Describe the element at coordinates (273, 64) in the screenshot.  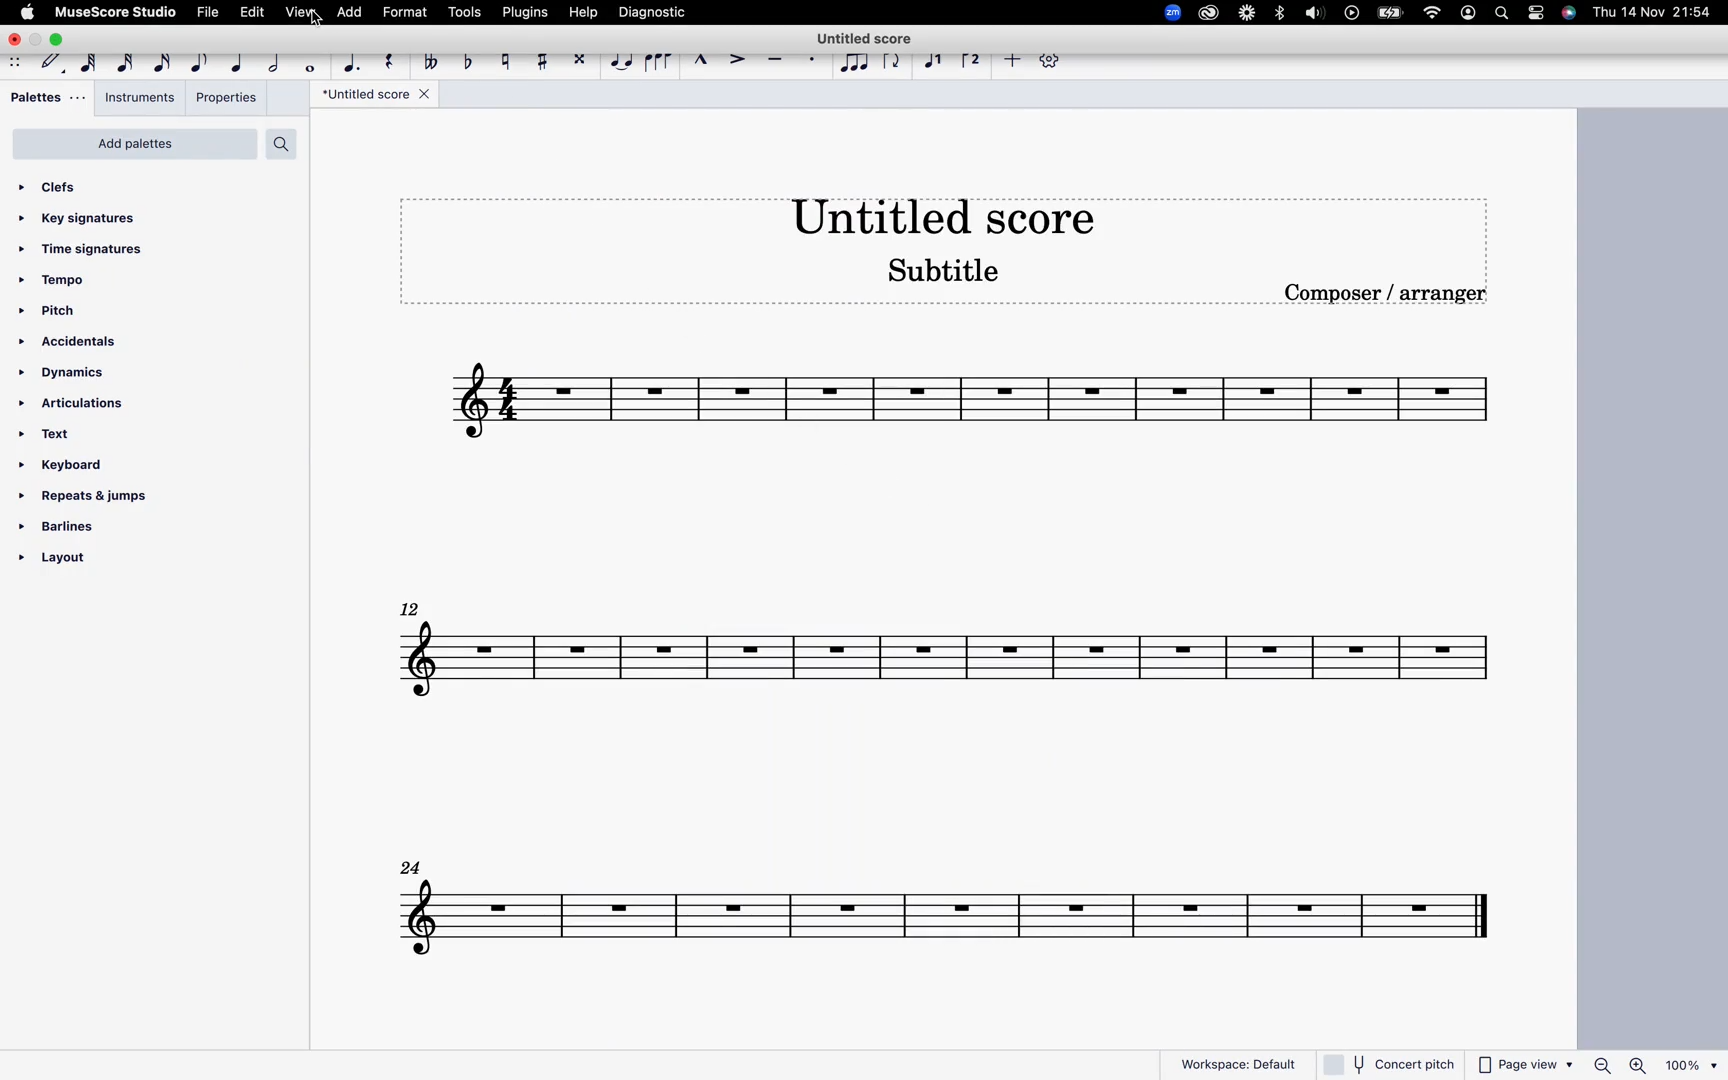
I see `half note` at that location.